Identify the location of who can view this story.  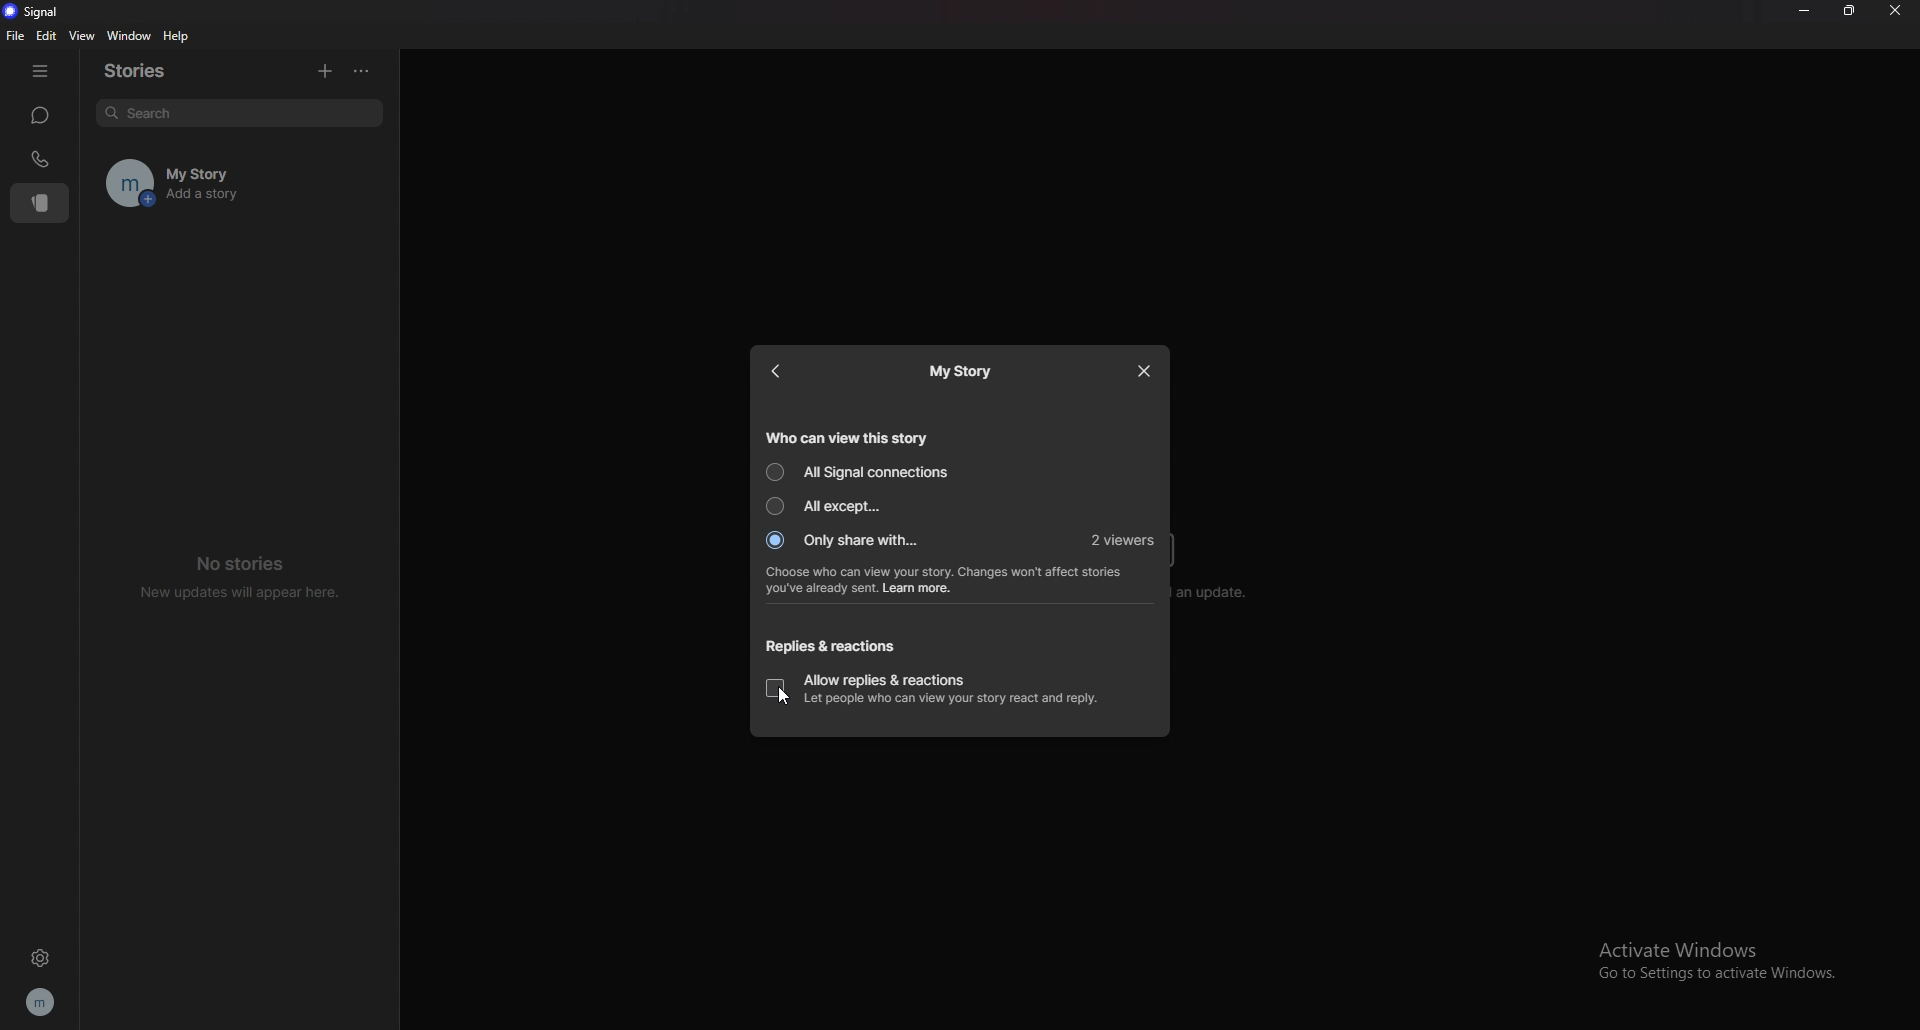
(847, 436).